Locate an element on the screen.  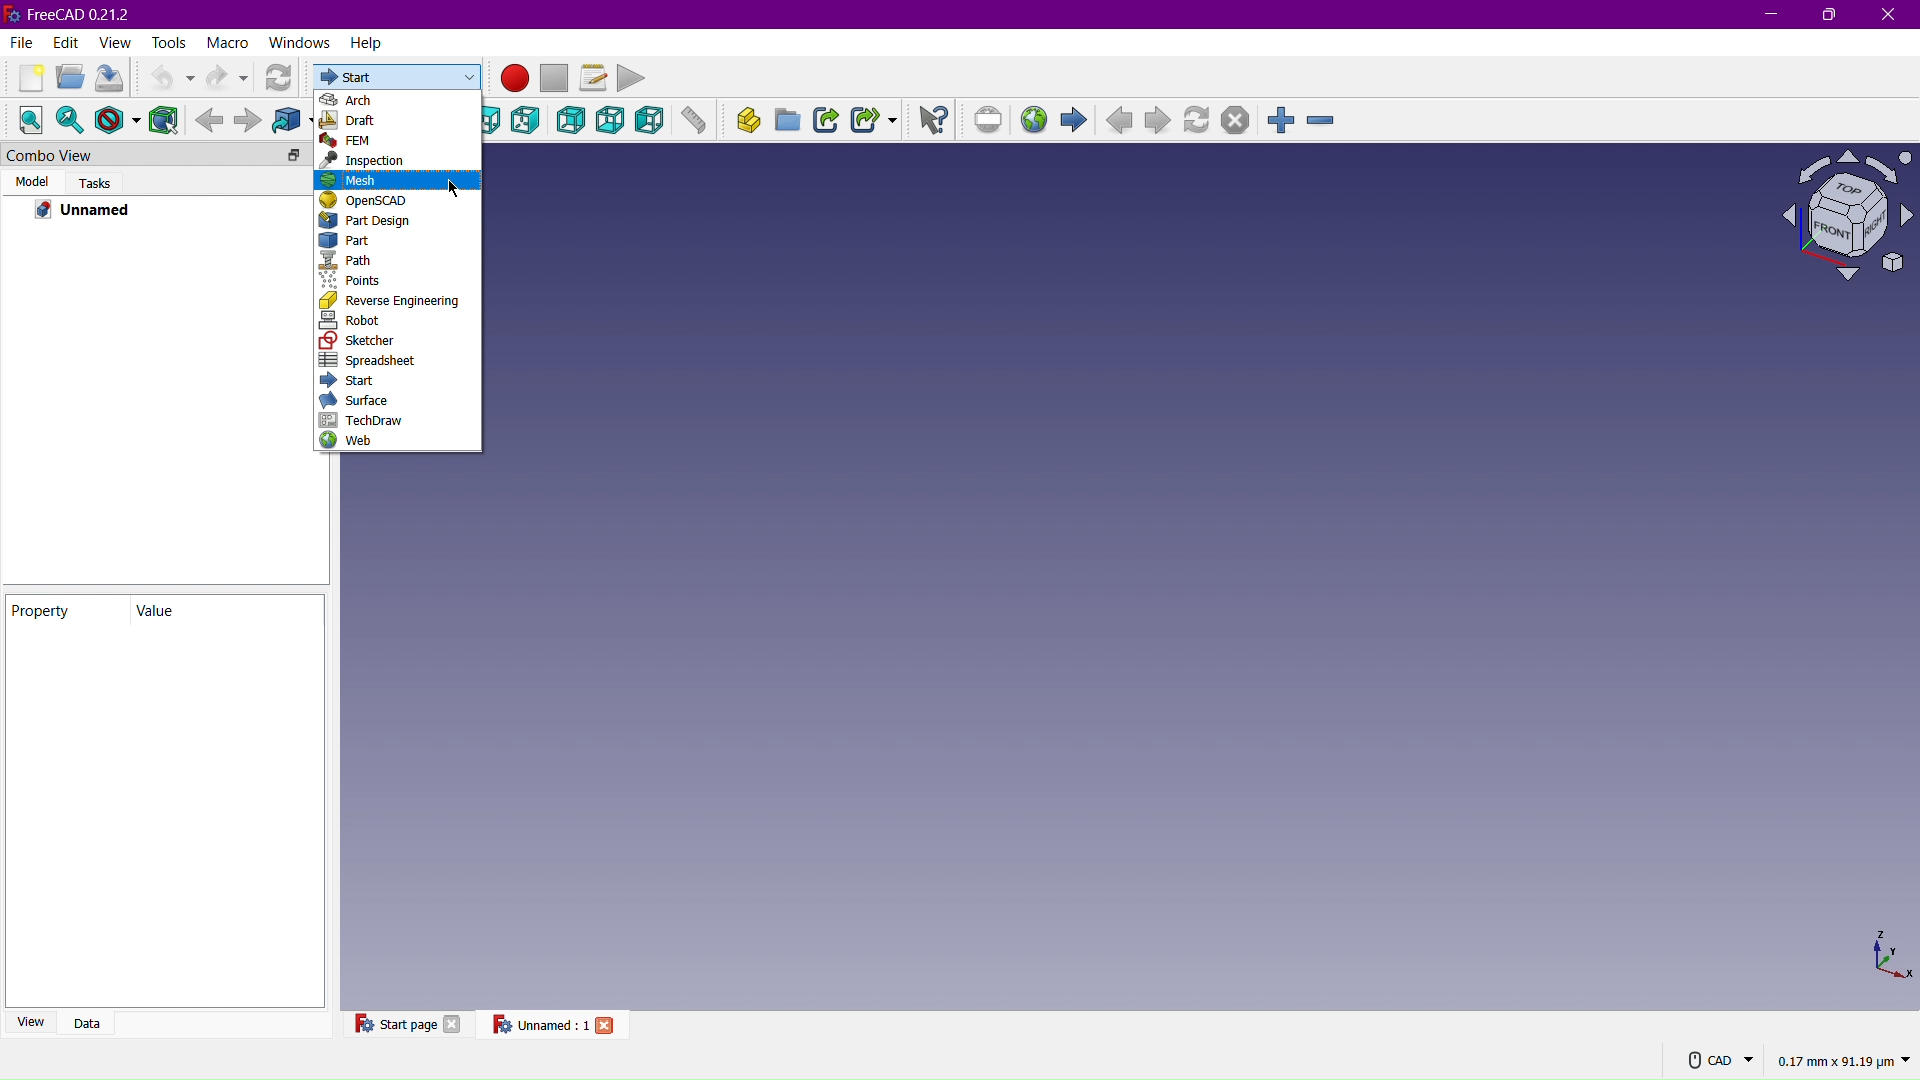
View is located at coordinates (115, 42).